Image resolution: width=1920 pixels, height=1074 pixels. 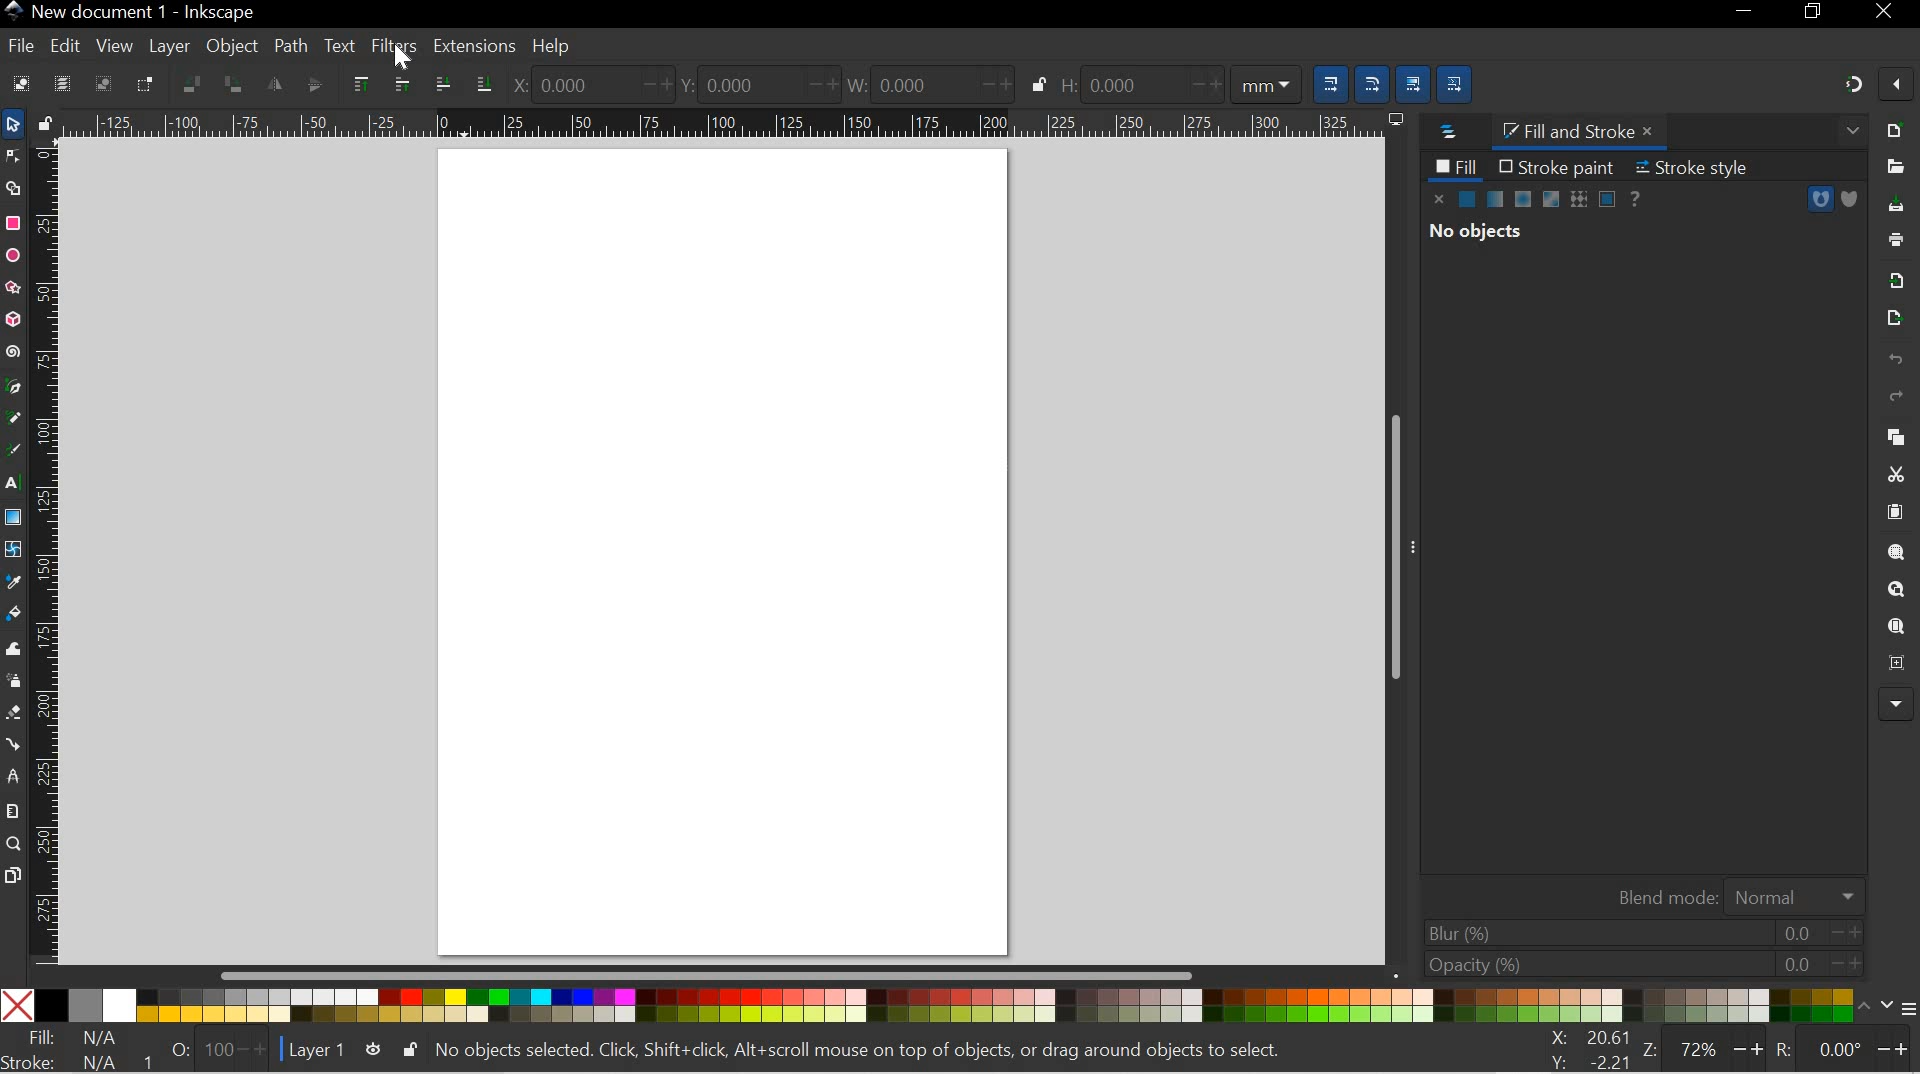 What do you see at coordinates (1816, 15) in the screenshot?
I see `RESTORE DOWN` at bounding box center [1816, 15].